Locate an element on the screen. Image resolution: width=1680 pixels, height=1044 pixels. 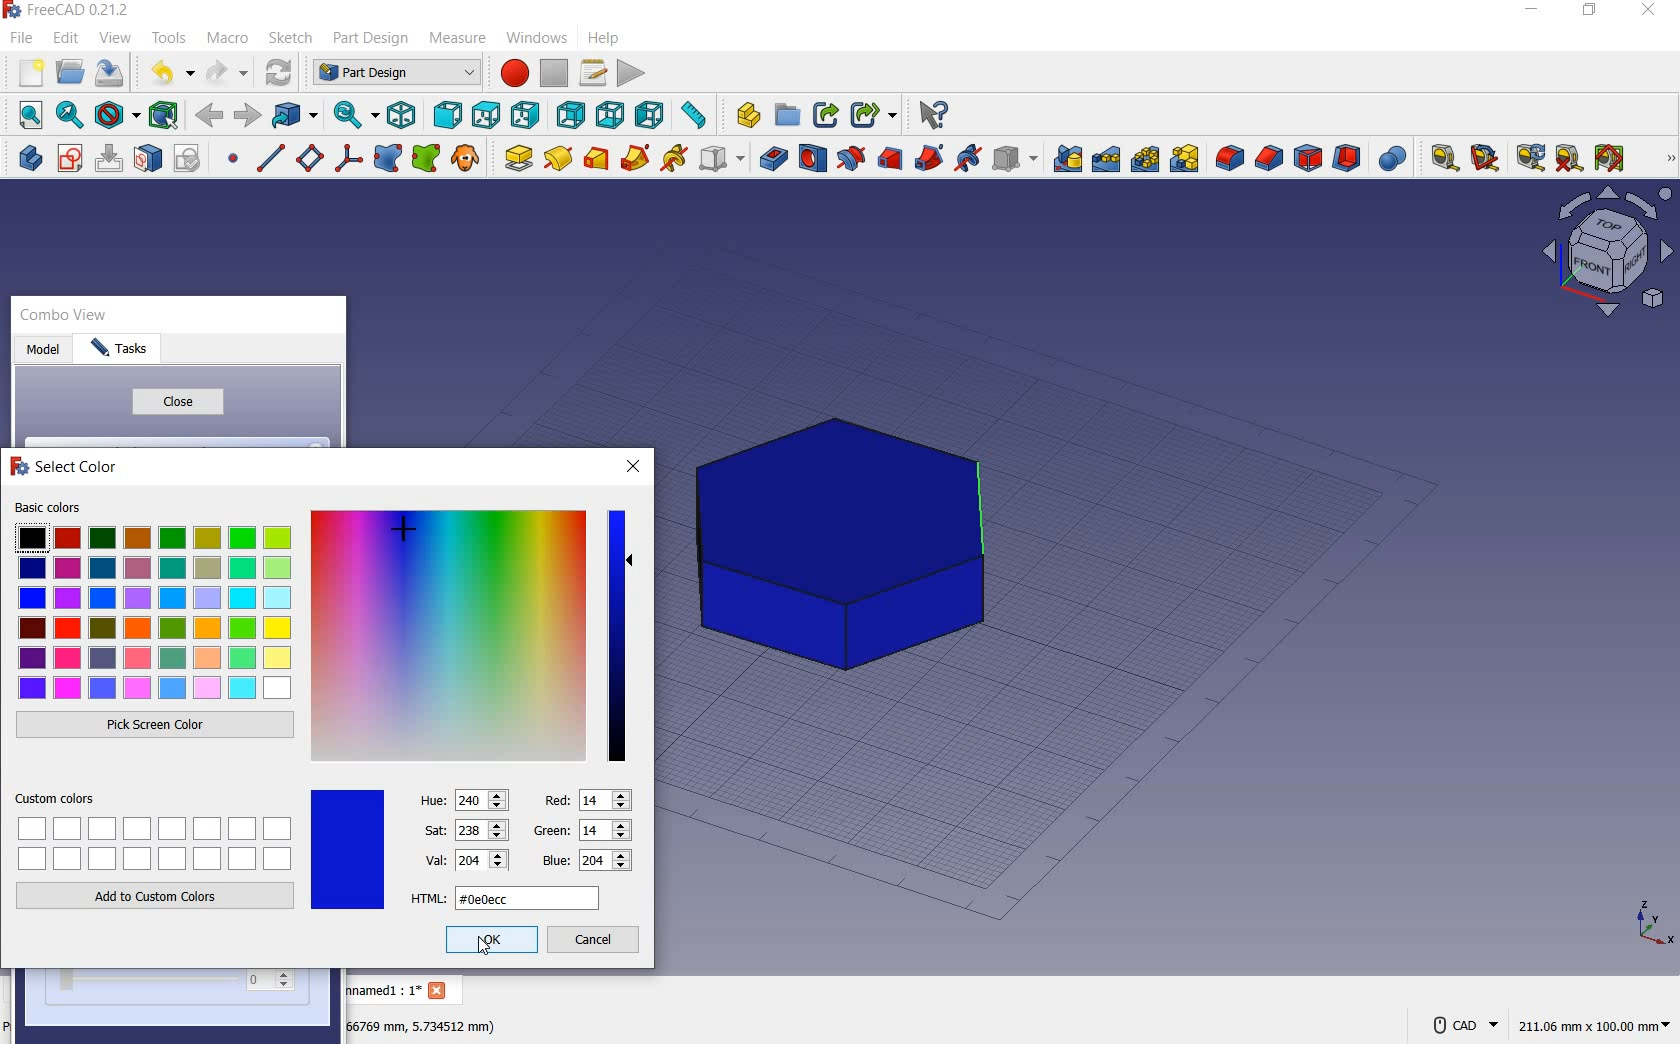
unnamed1 : 1* is located at coordinates (383, 989).